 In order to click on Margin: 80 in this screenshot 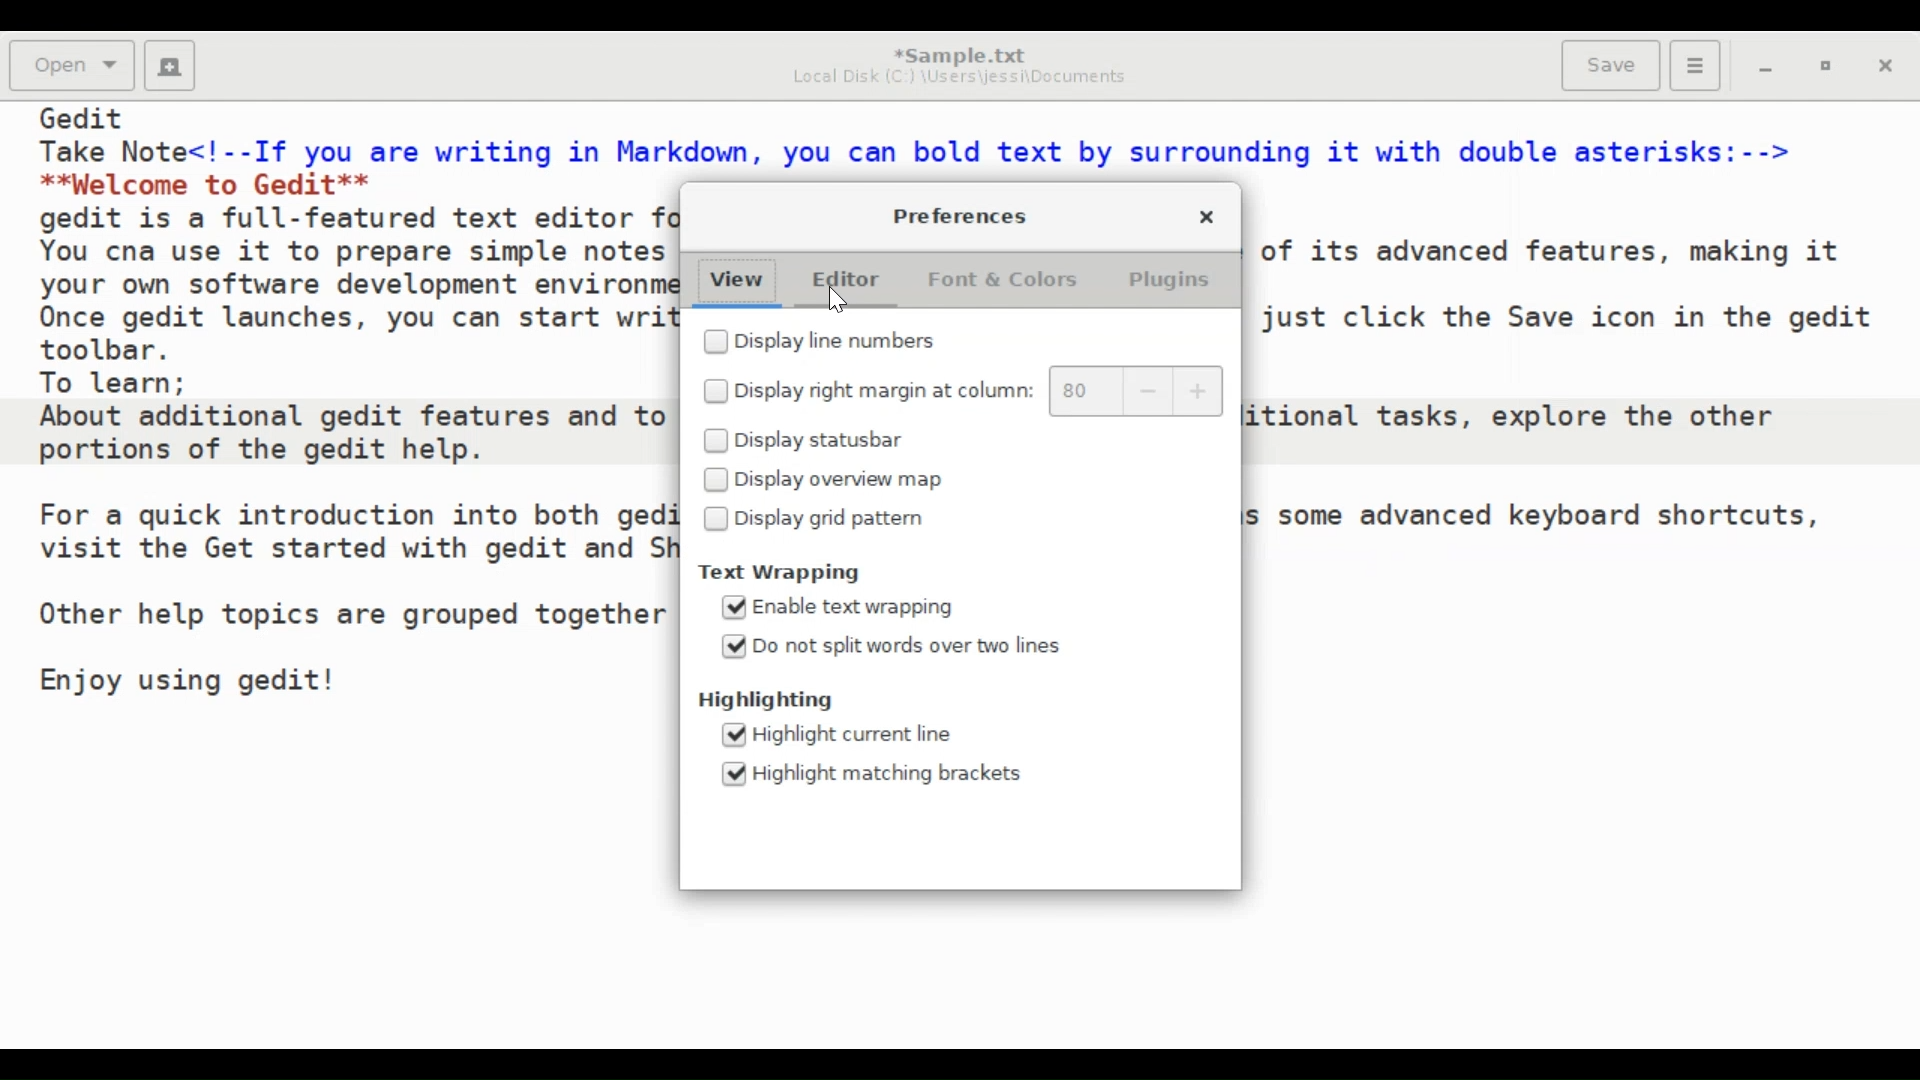, I will do `click(1077, 391)`.